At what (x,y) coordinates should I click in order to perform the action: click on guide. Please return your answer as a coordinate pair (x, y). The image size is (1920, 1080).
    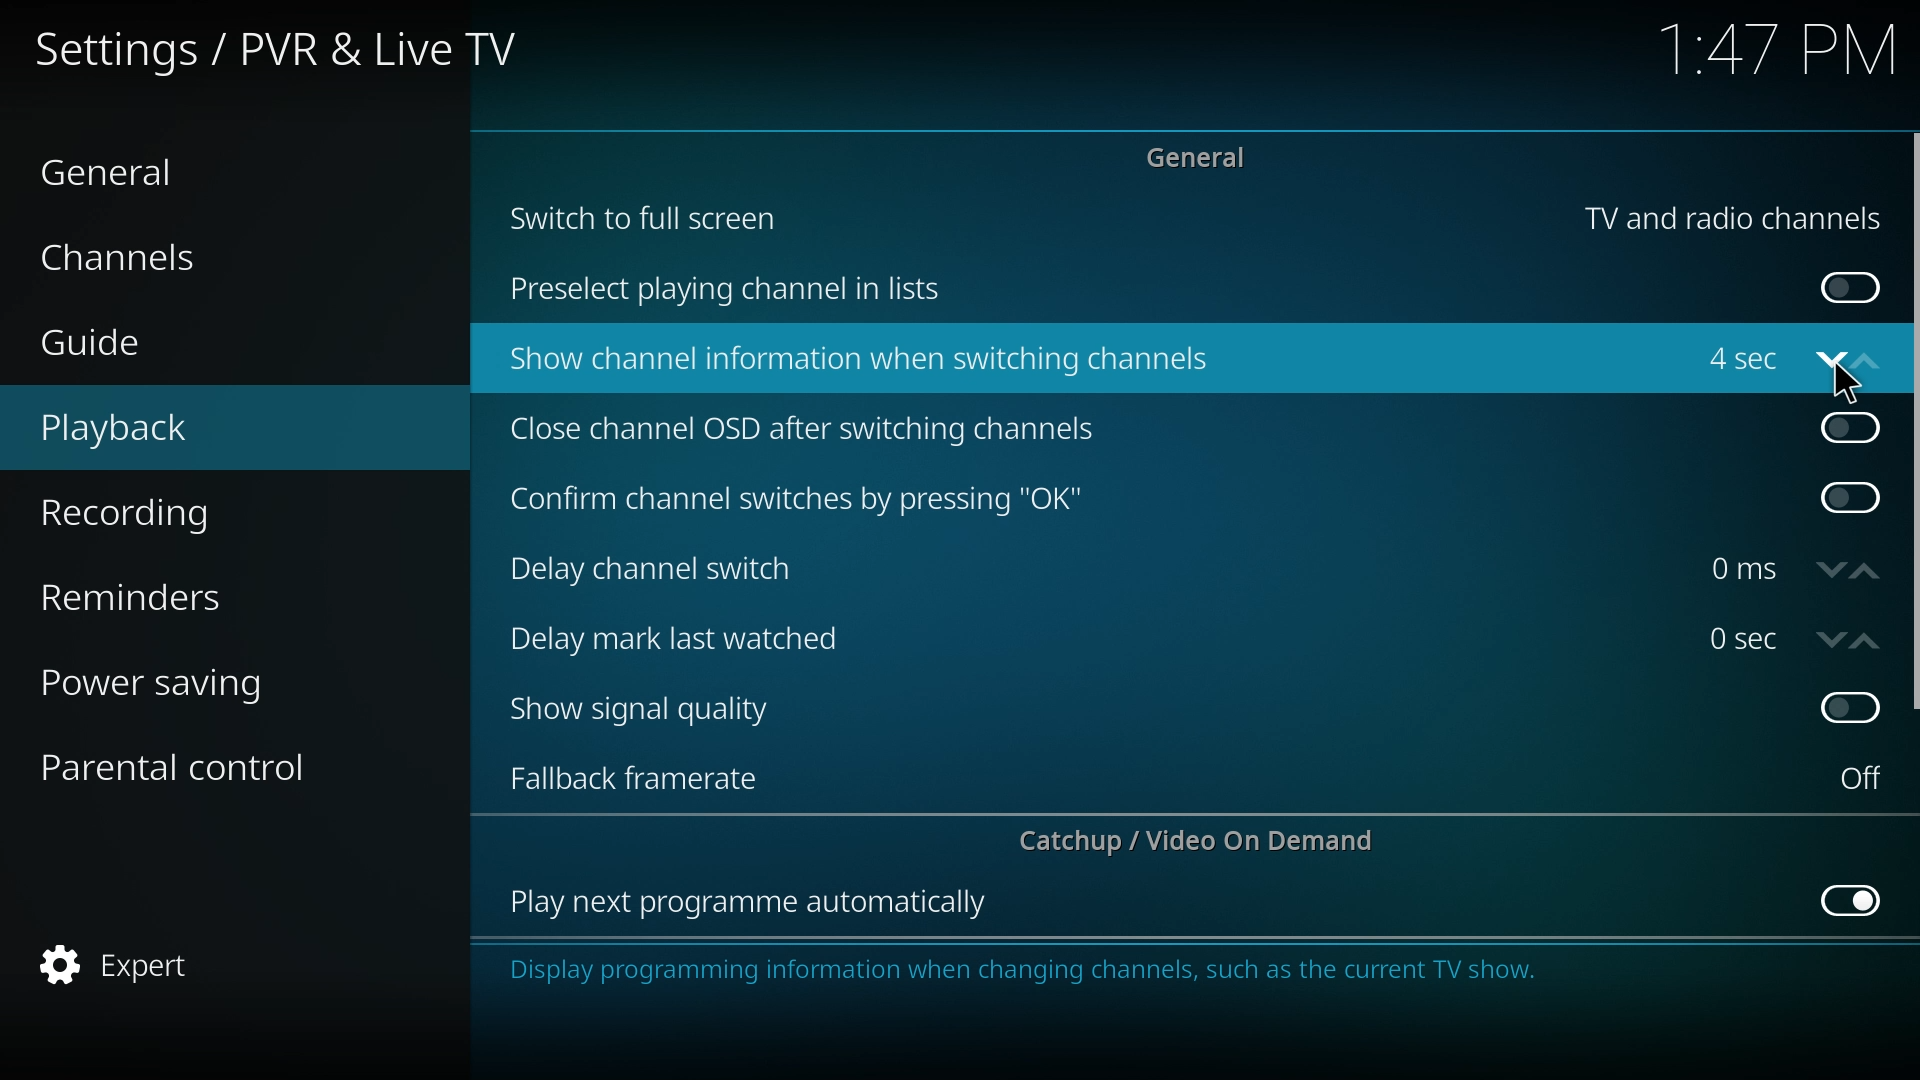
    Looking at the image, I should click on (164, 345).